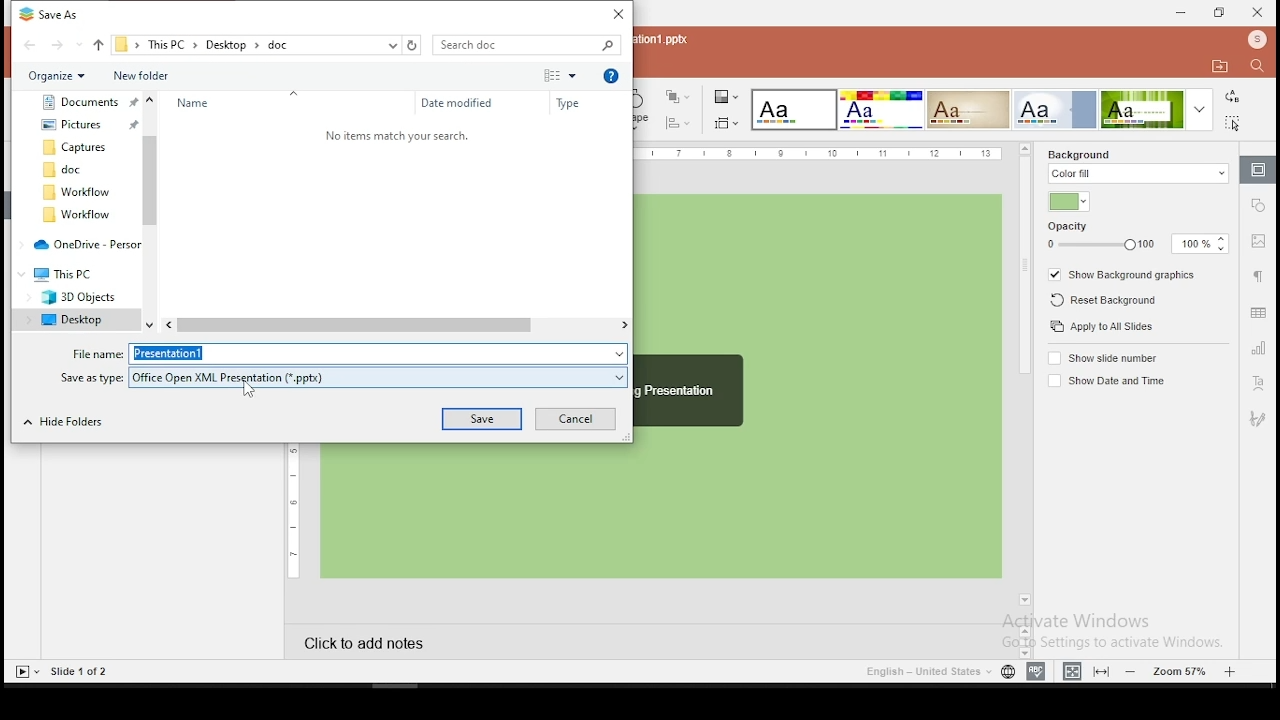 This screenshot has width=1280, height=720. Describe the element at coordinates (1024, 381) in the screenshot. I see `scroll bar` at that location.